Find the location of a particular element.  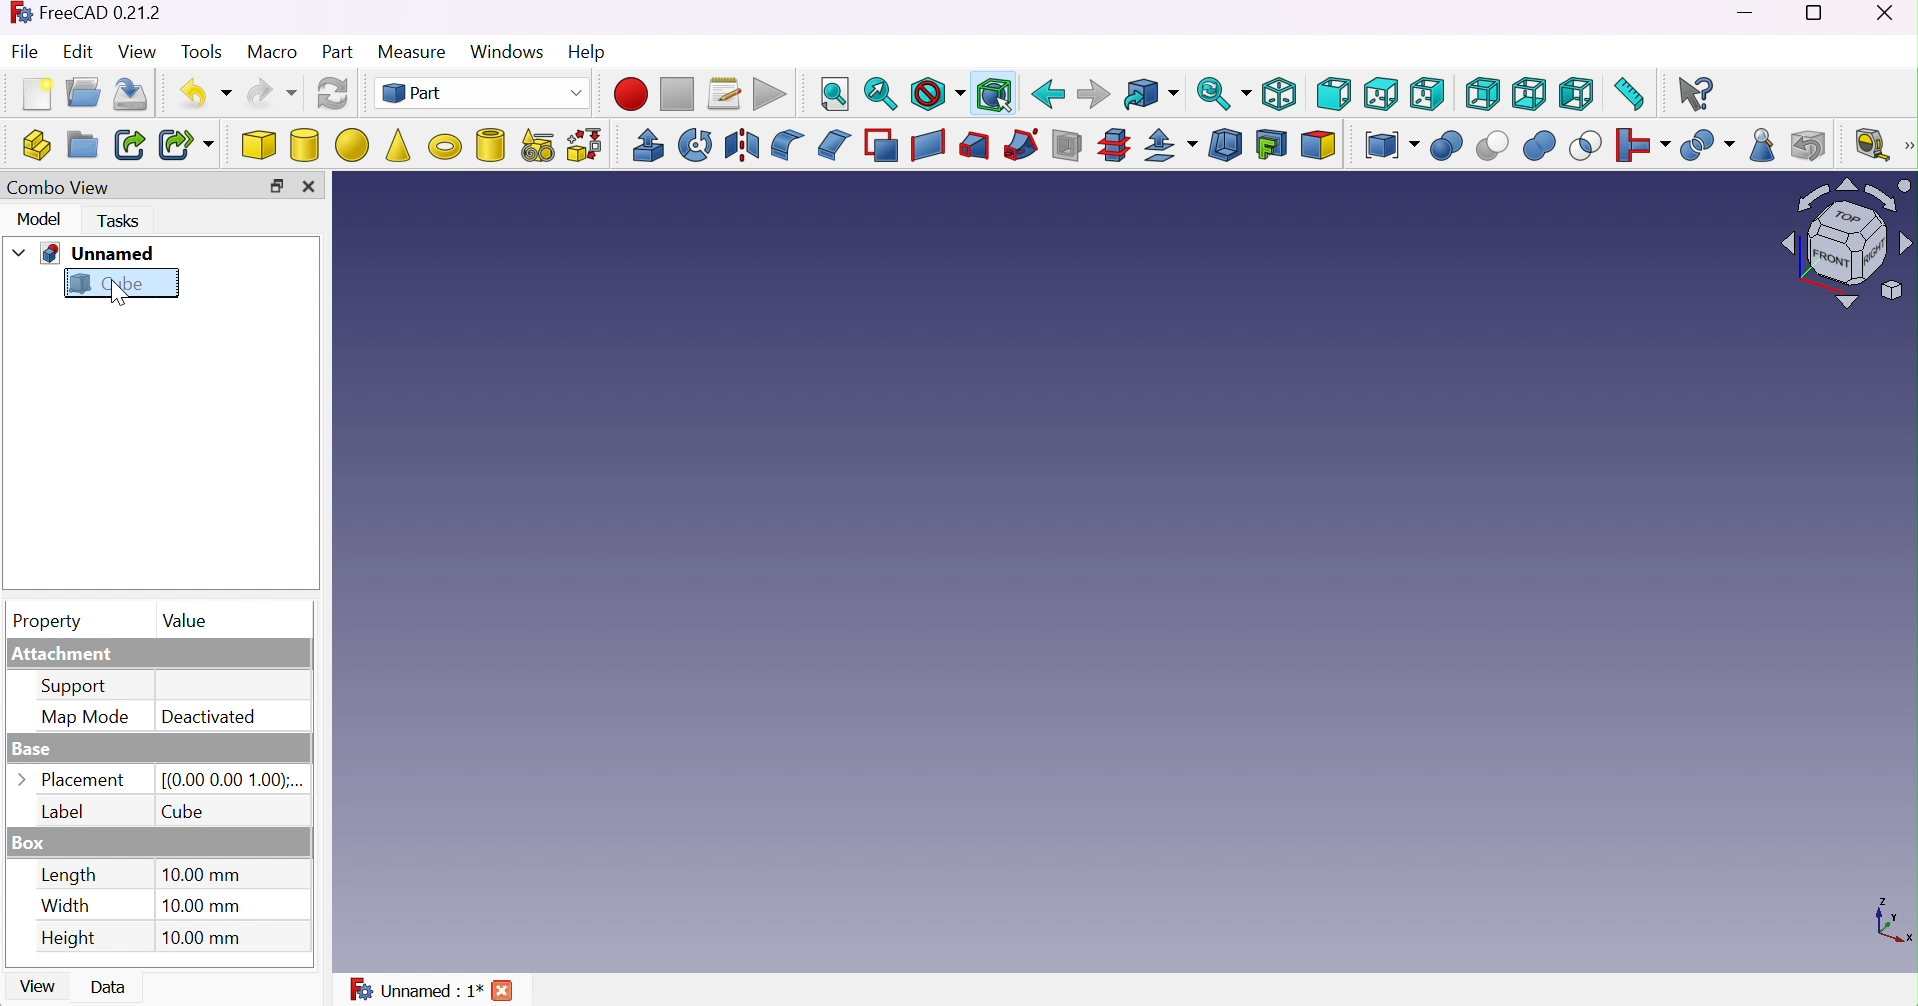

Minimize is located at coordinates (1734, 12).